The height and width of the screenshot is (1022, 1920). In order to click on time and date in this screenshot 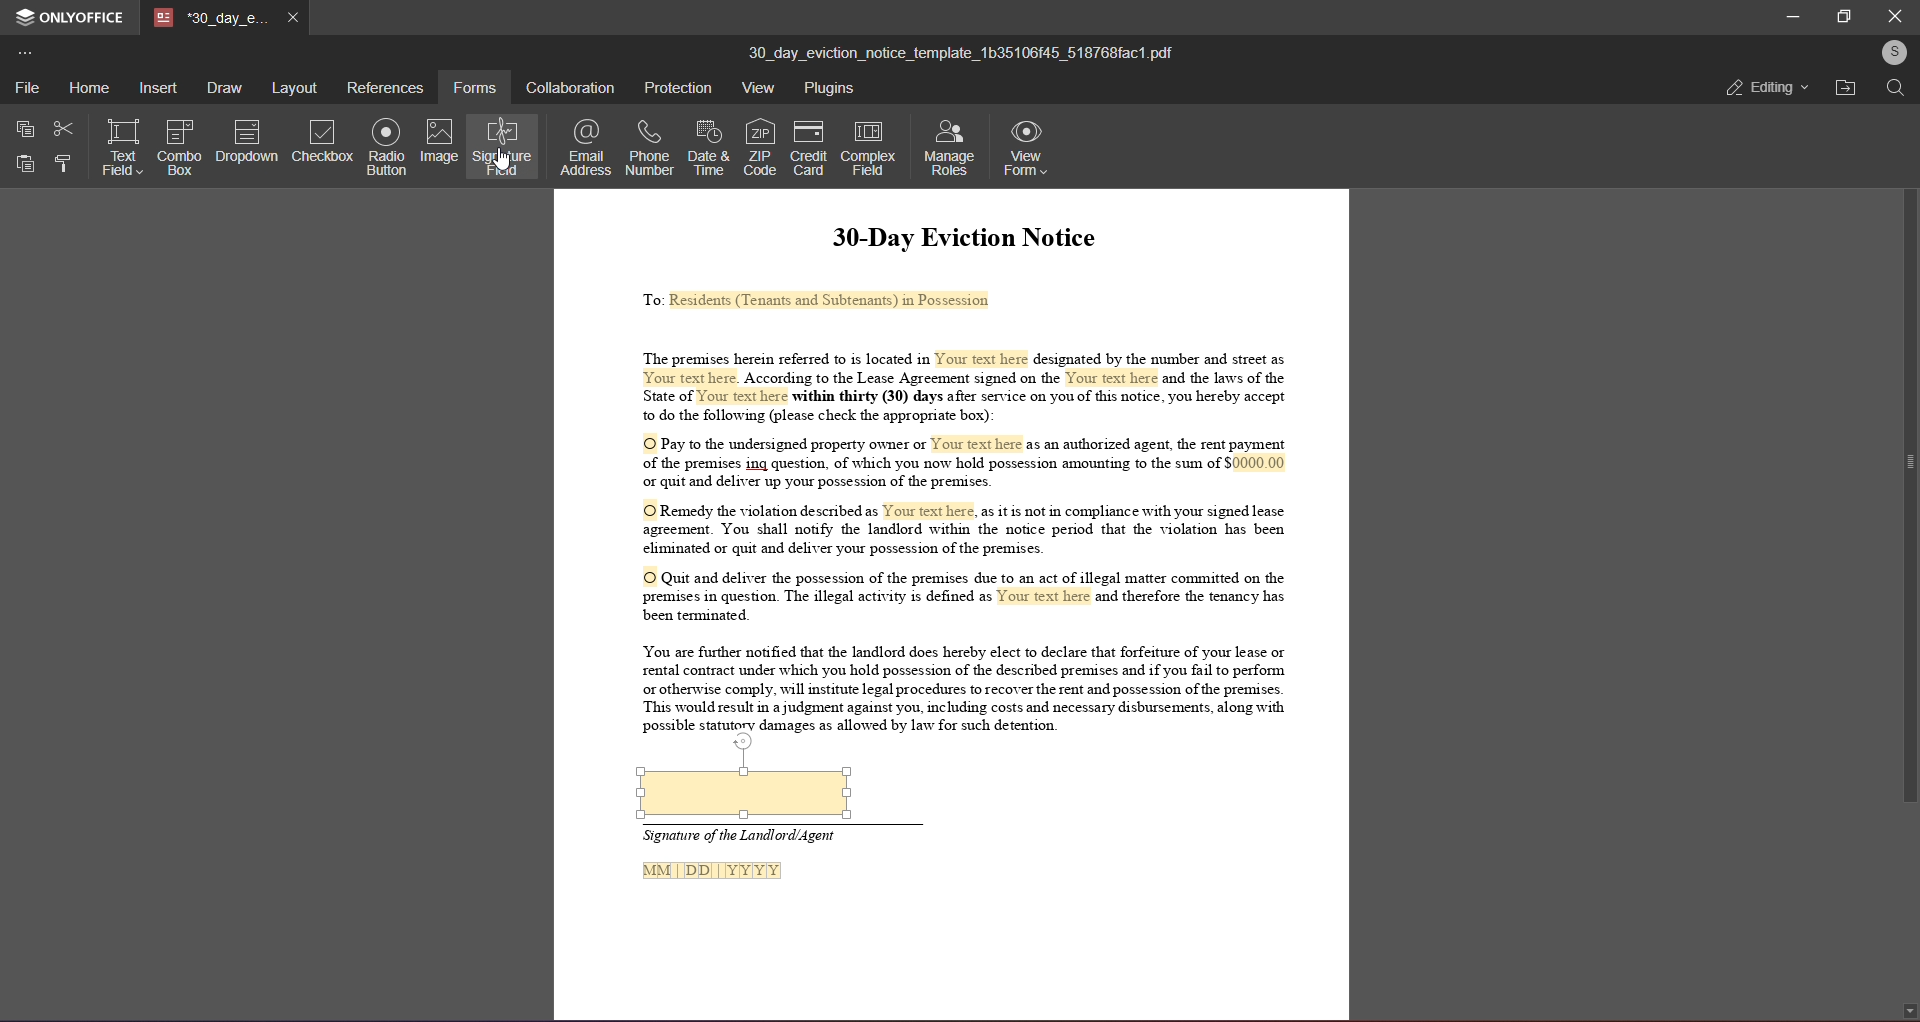, I will do `click(705, 145)`.